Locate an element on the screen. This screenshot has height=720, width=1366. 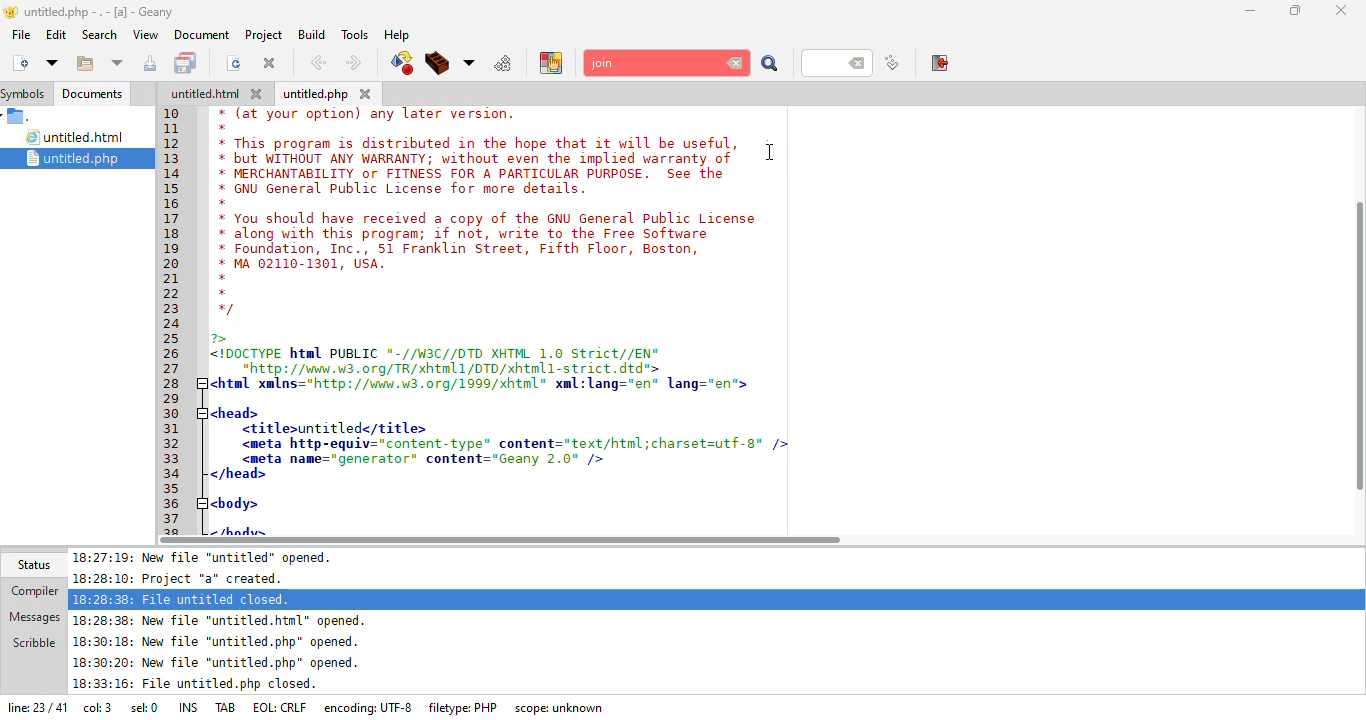
* is located at coordinates (220, 278).